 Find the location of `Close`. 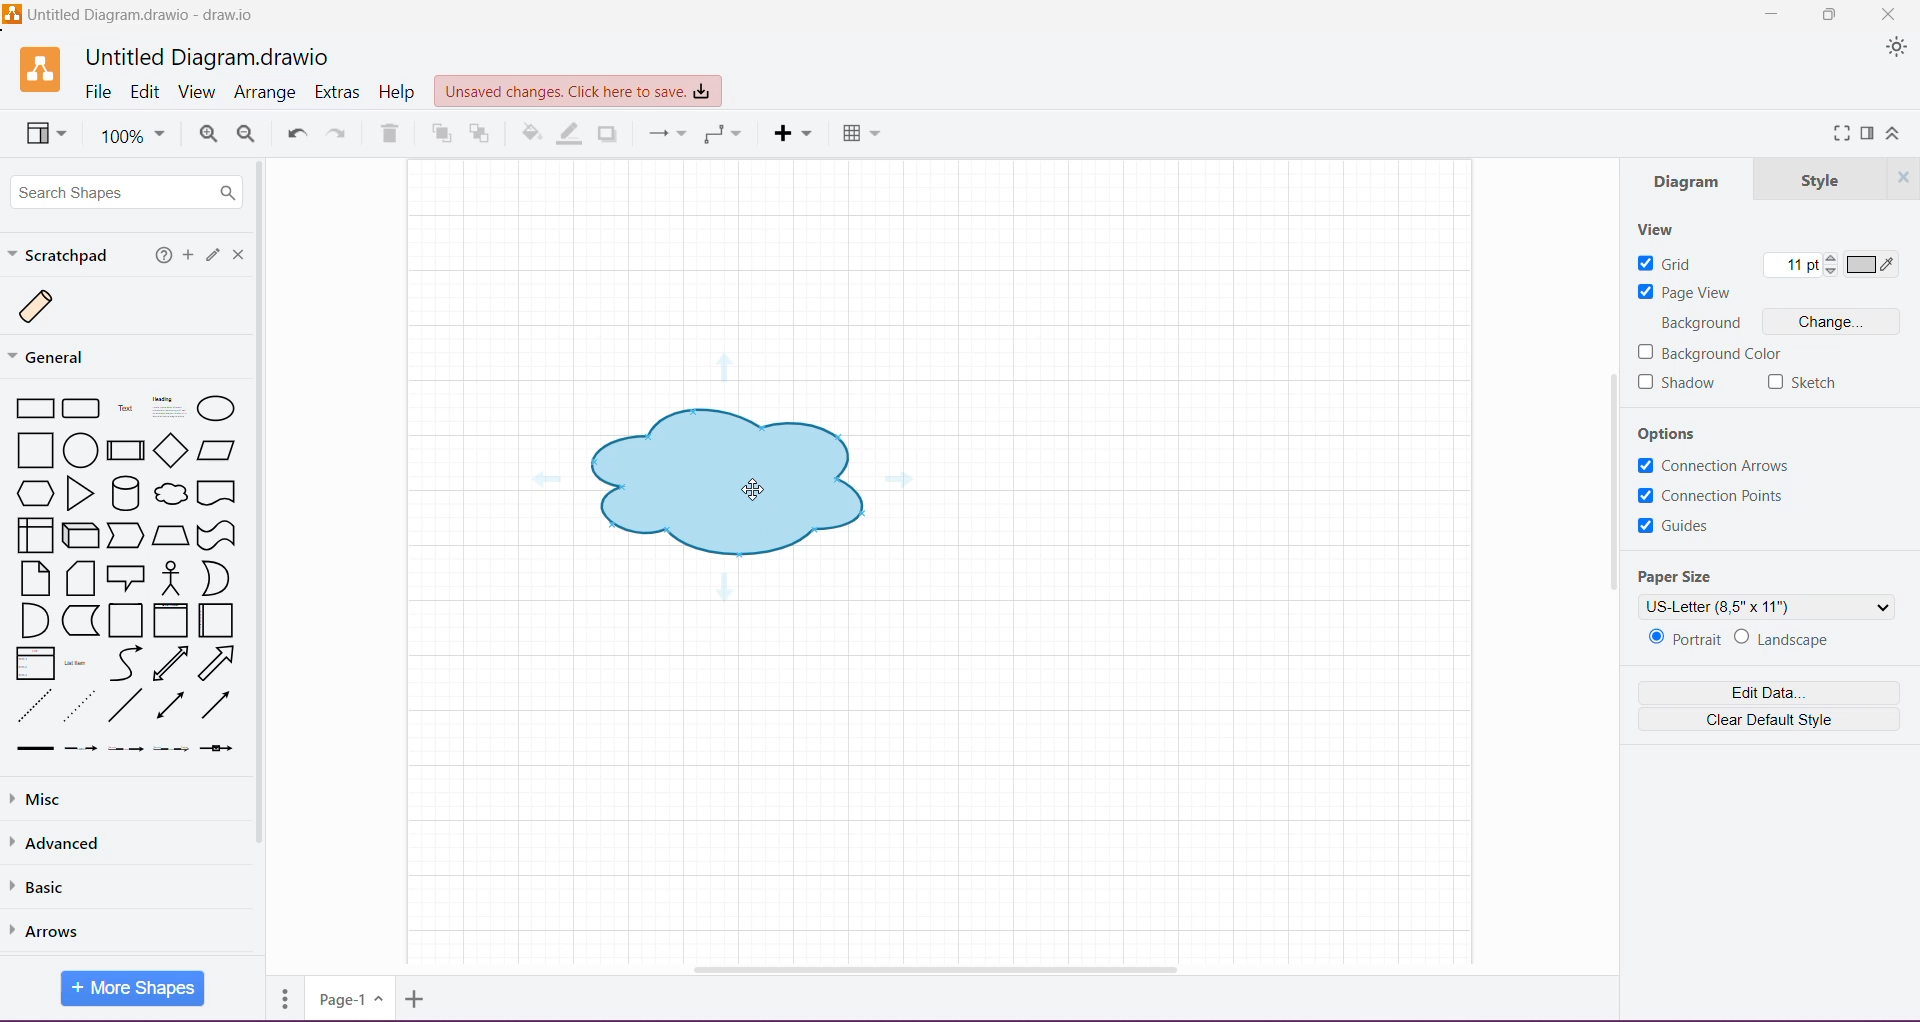

Close is located at coordinates (1904, 178).